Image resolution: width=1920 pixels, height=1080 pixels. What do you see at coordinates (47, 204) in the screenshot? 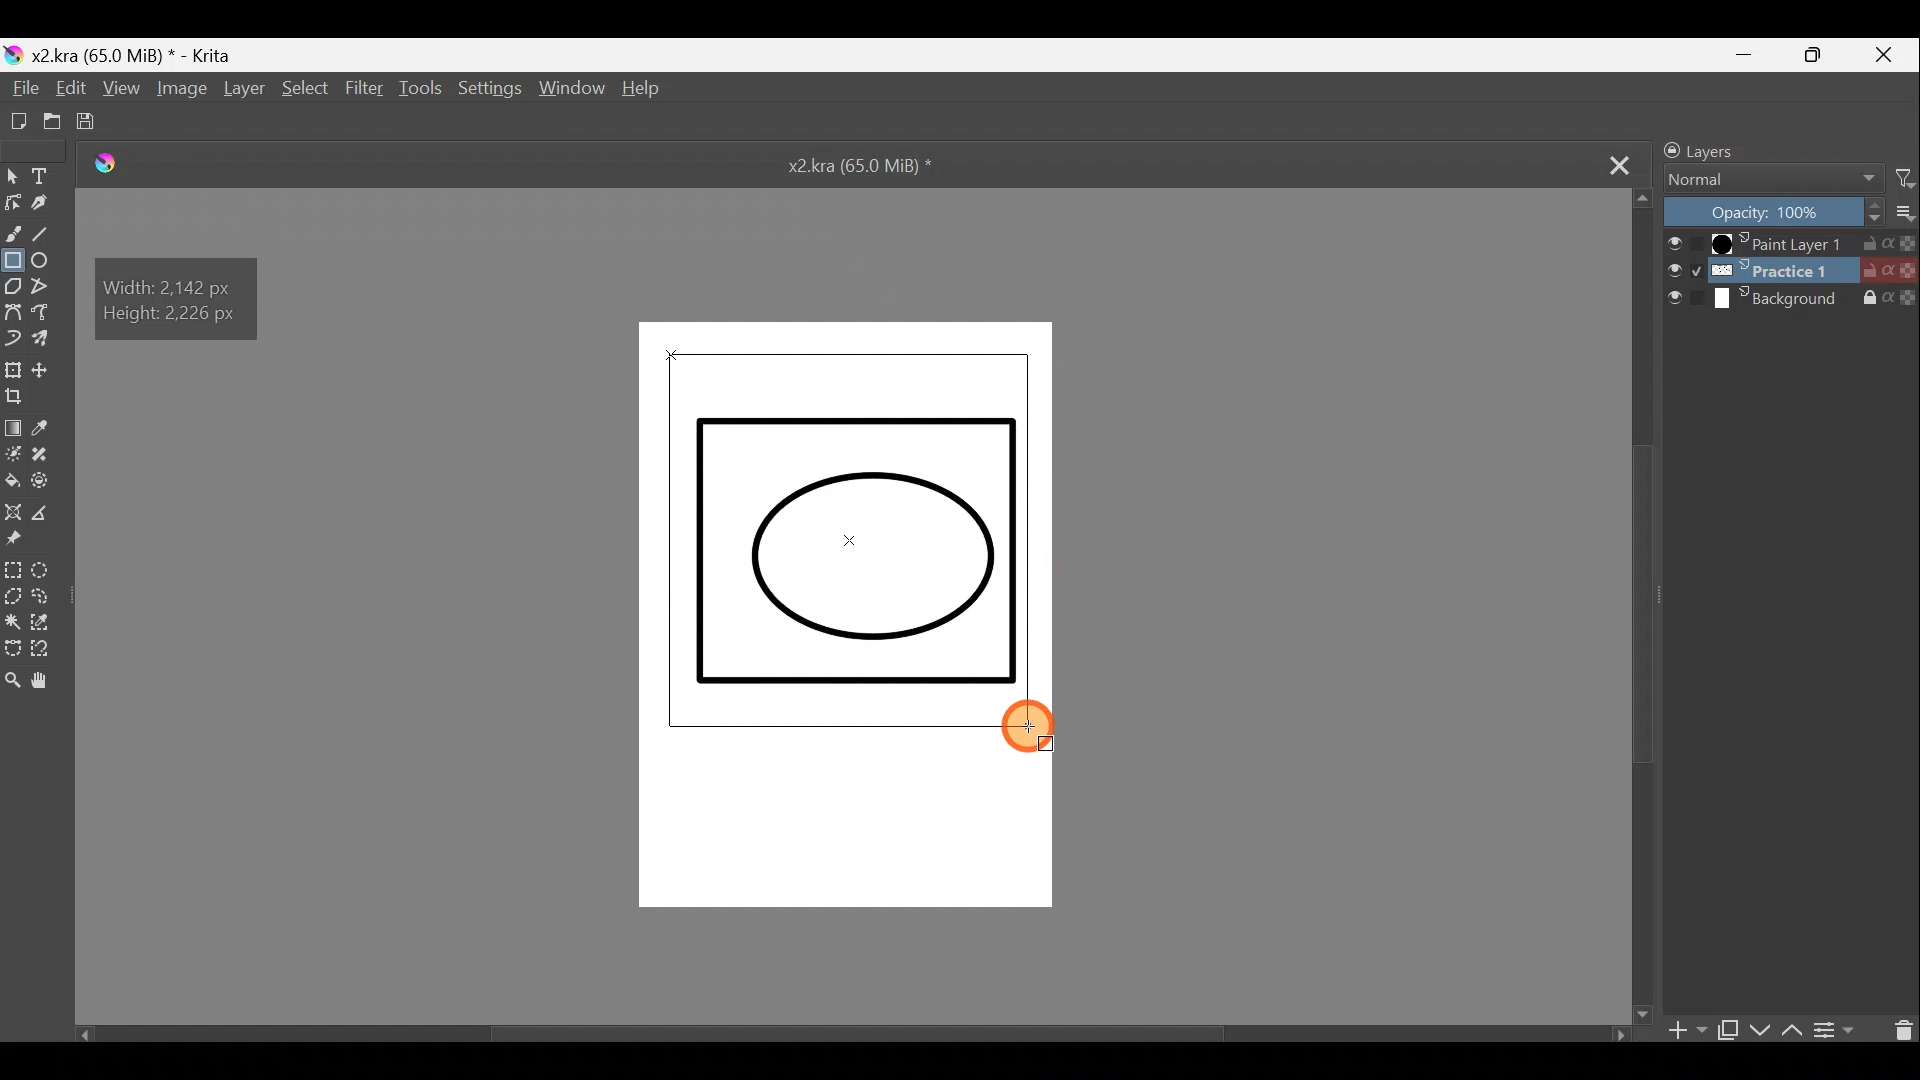
I see `Calligraphy` at bounding box center [47, 204].